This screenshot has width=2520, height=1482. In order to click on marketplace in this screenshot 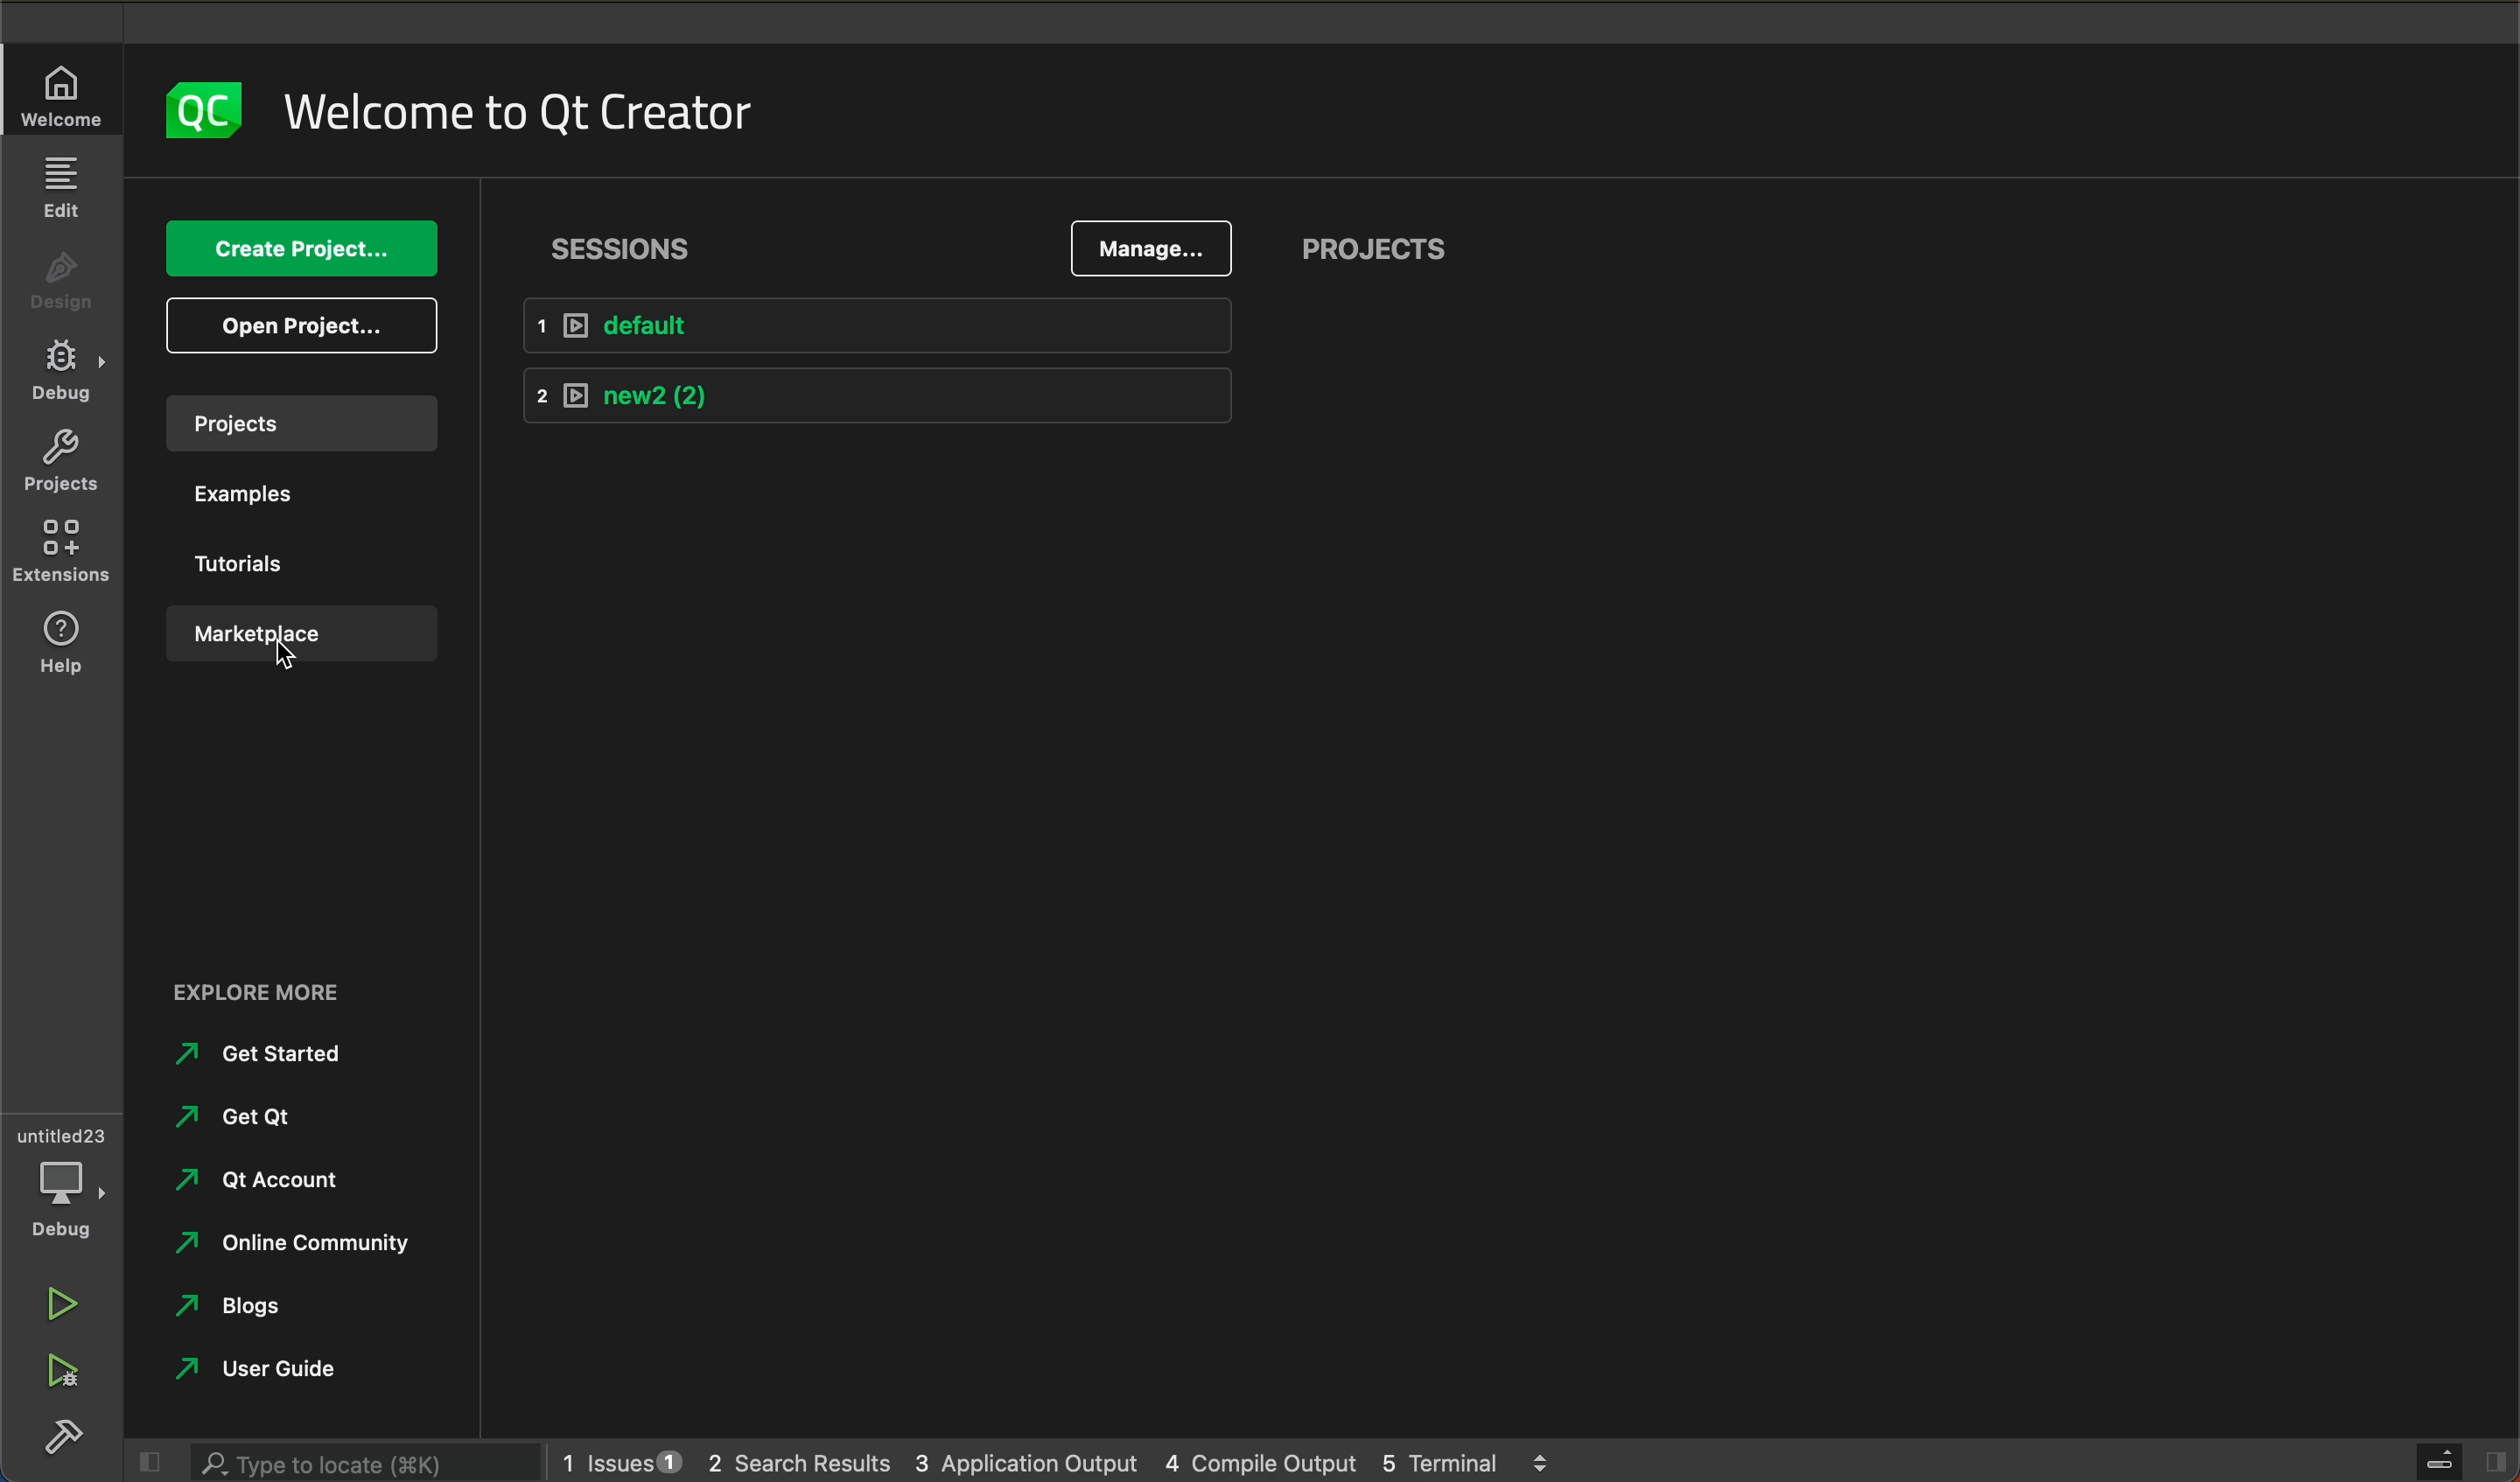, I will do `click(295, 633)`.